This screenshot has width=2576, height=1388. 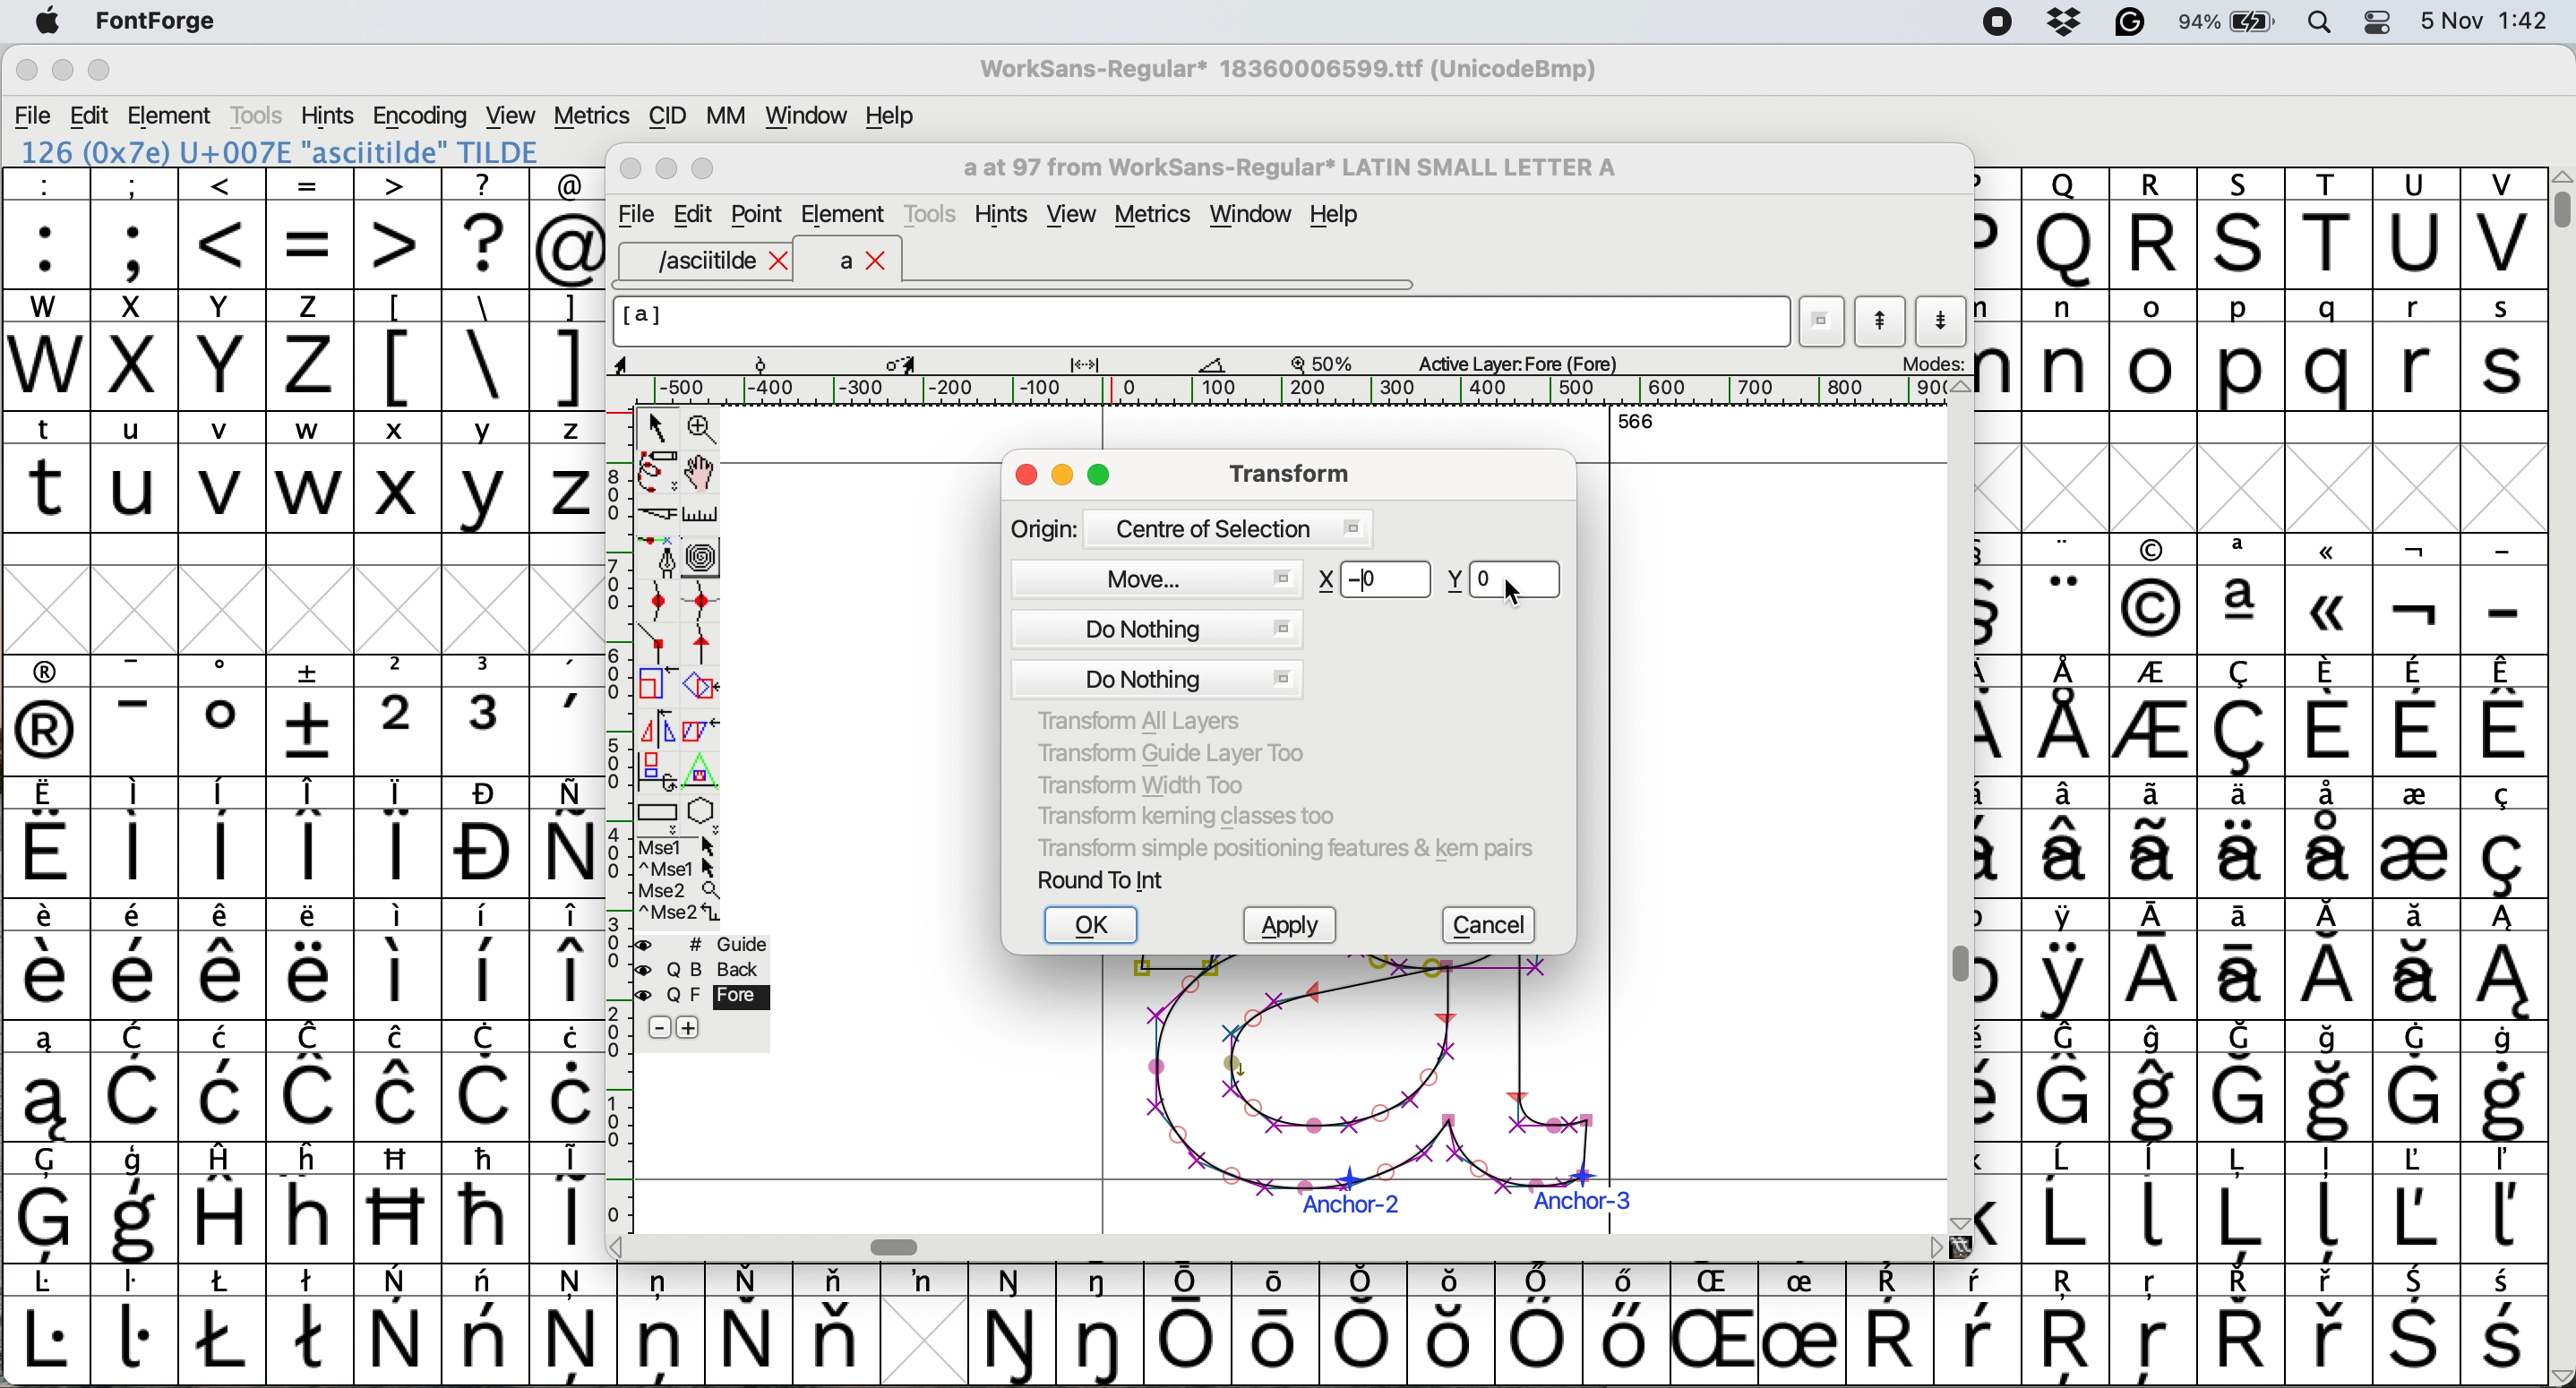 What do you see at coordinates (223, 228) in the screenshot?
I see `<` at bounding box center [223, 228].